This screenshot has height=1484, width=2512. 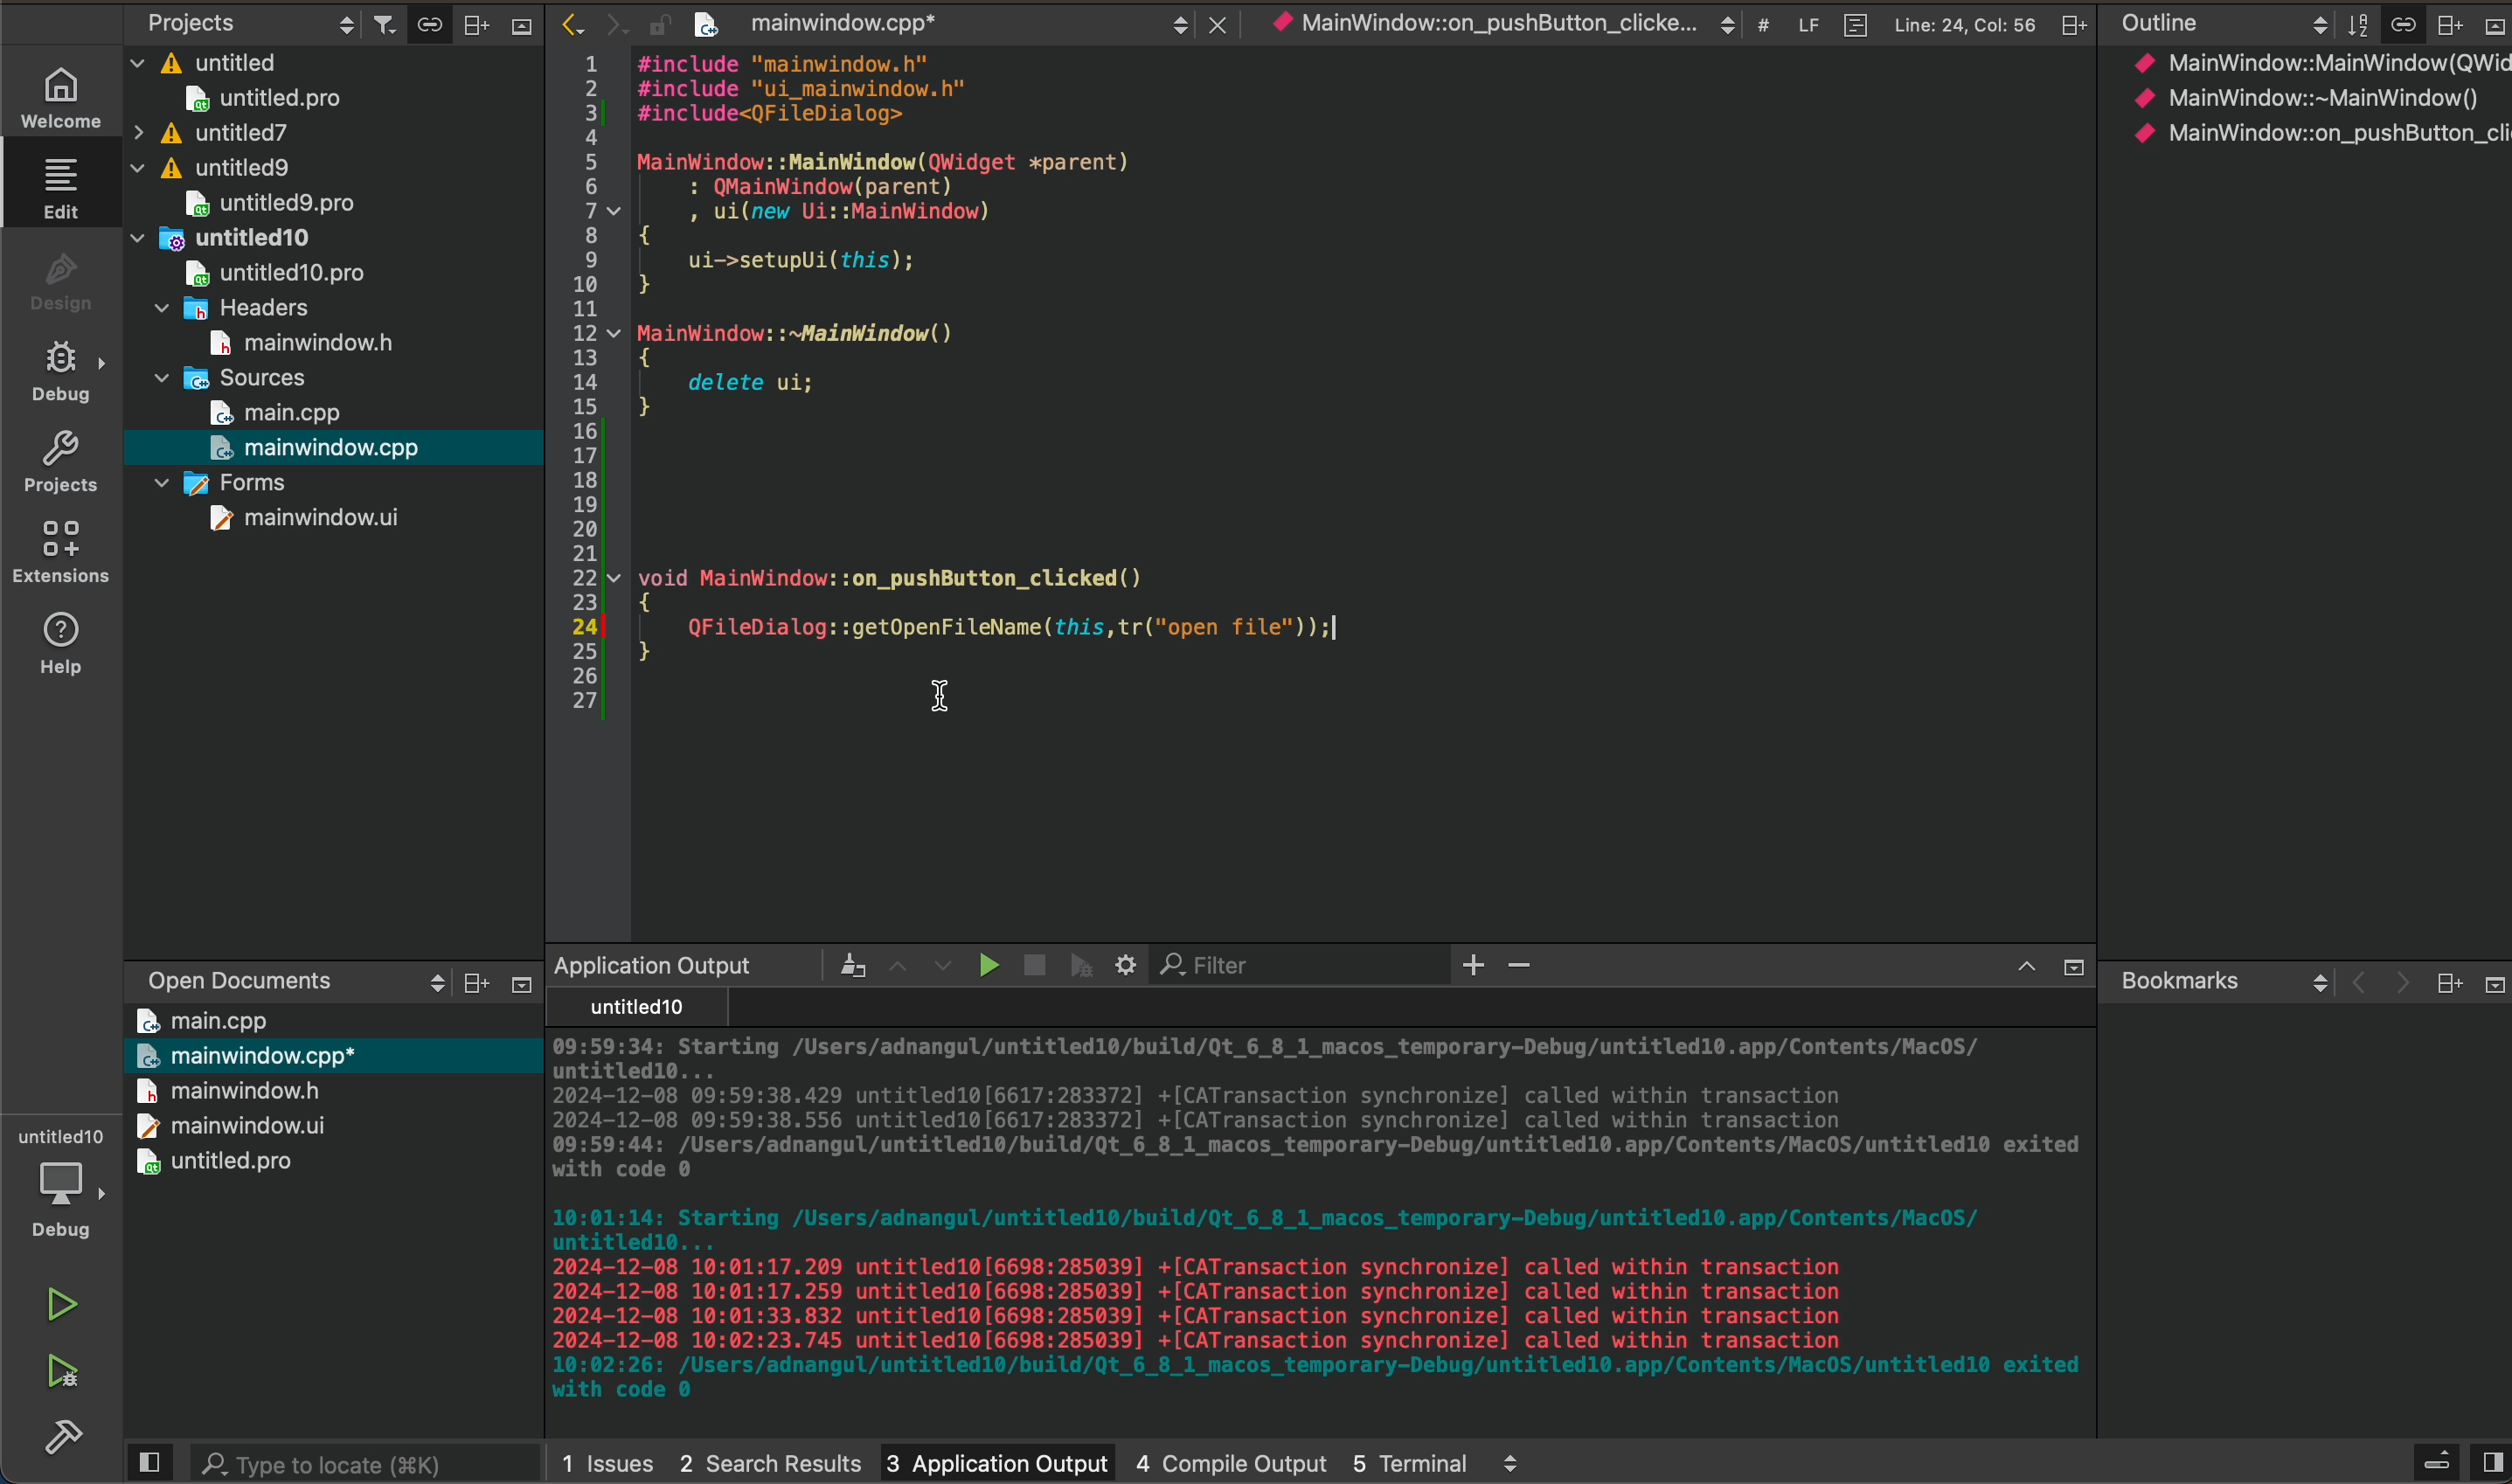 What do you see at coordinates (2433, 1458) in the screenshot?
I see `` at bounding box center [2433, 1458].